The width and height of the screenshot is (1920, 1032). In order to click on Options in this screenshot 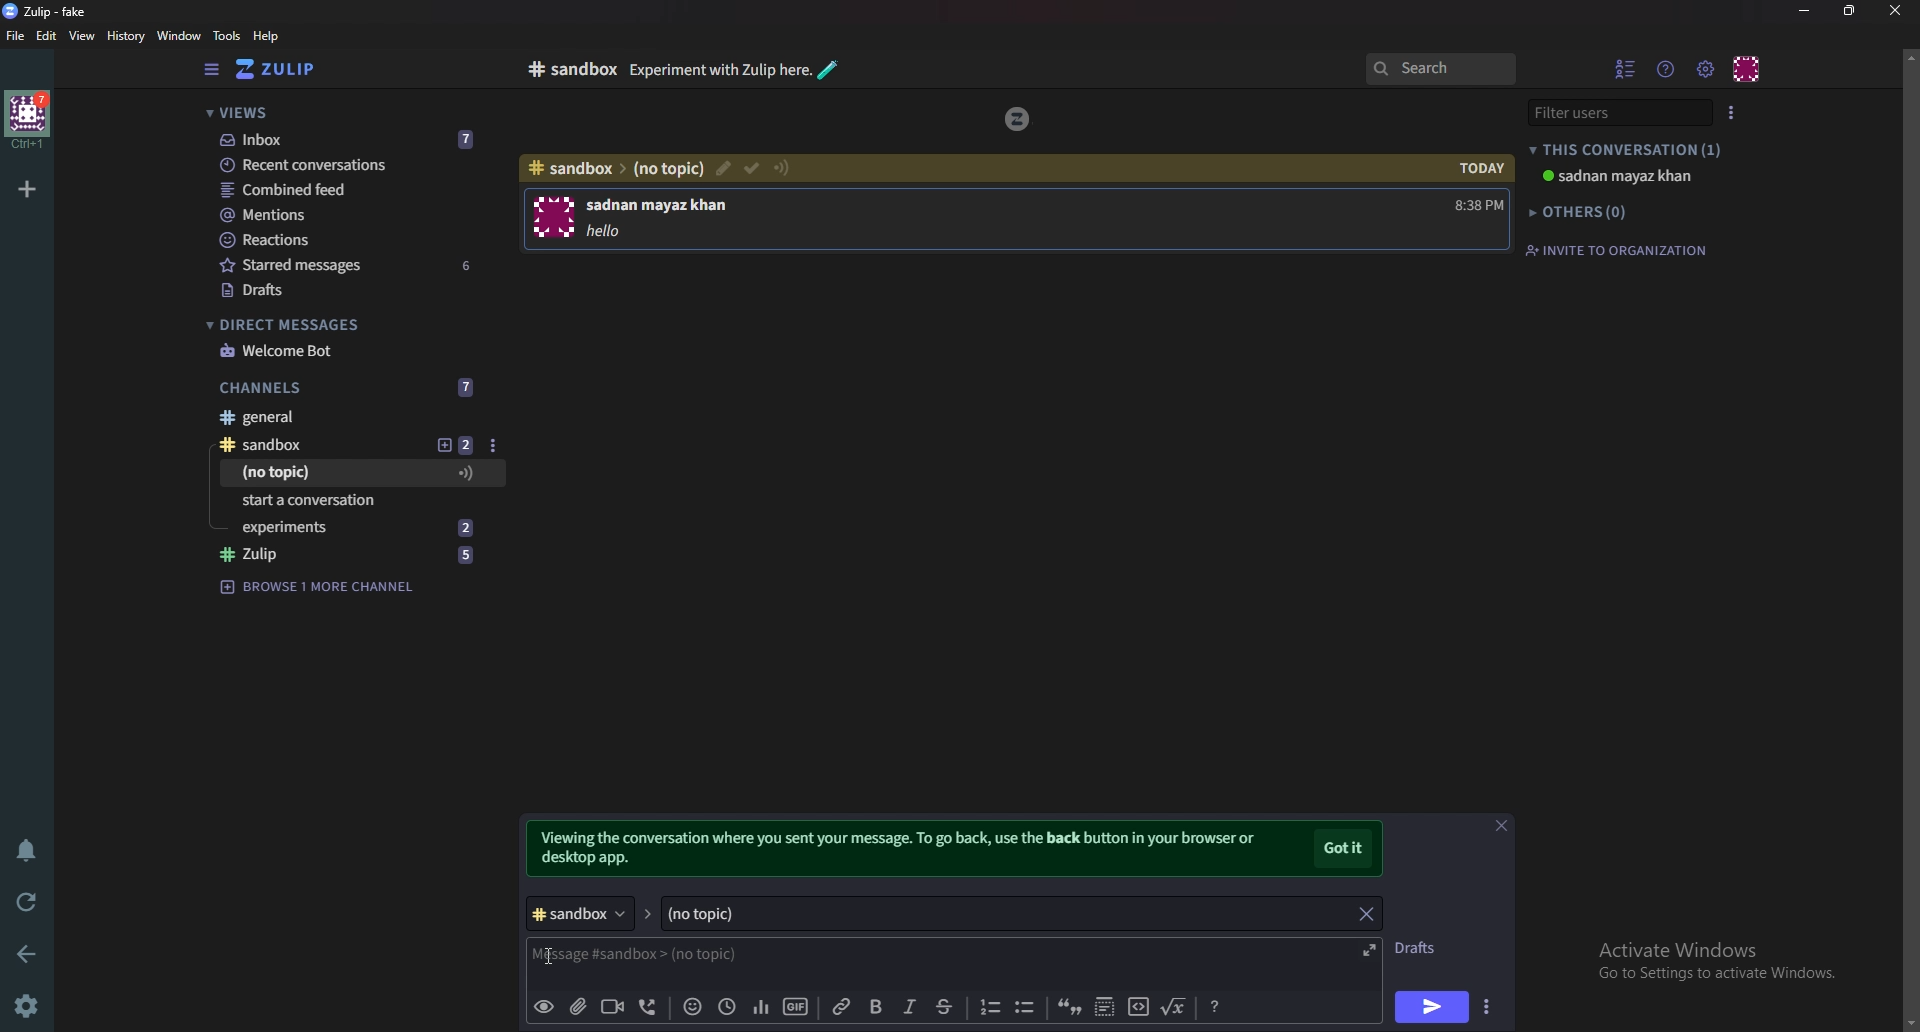, I will do `click(495, 444)`.